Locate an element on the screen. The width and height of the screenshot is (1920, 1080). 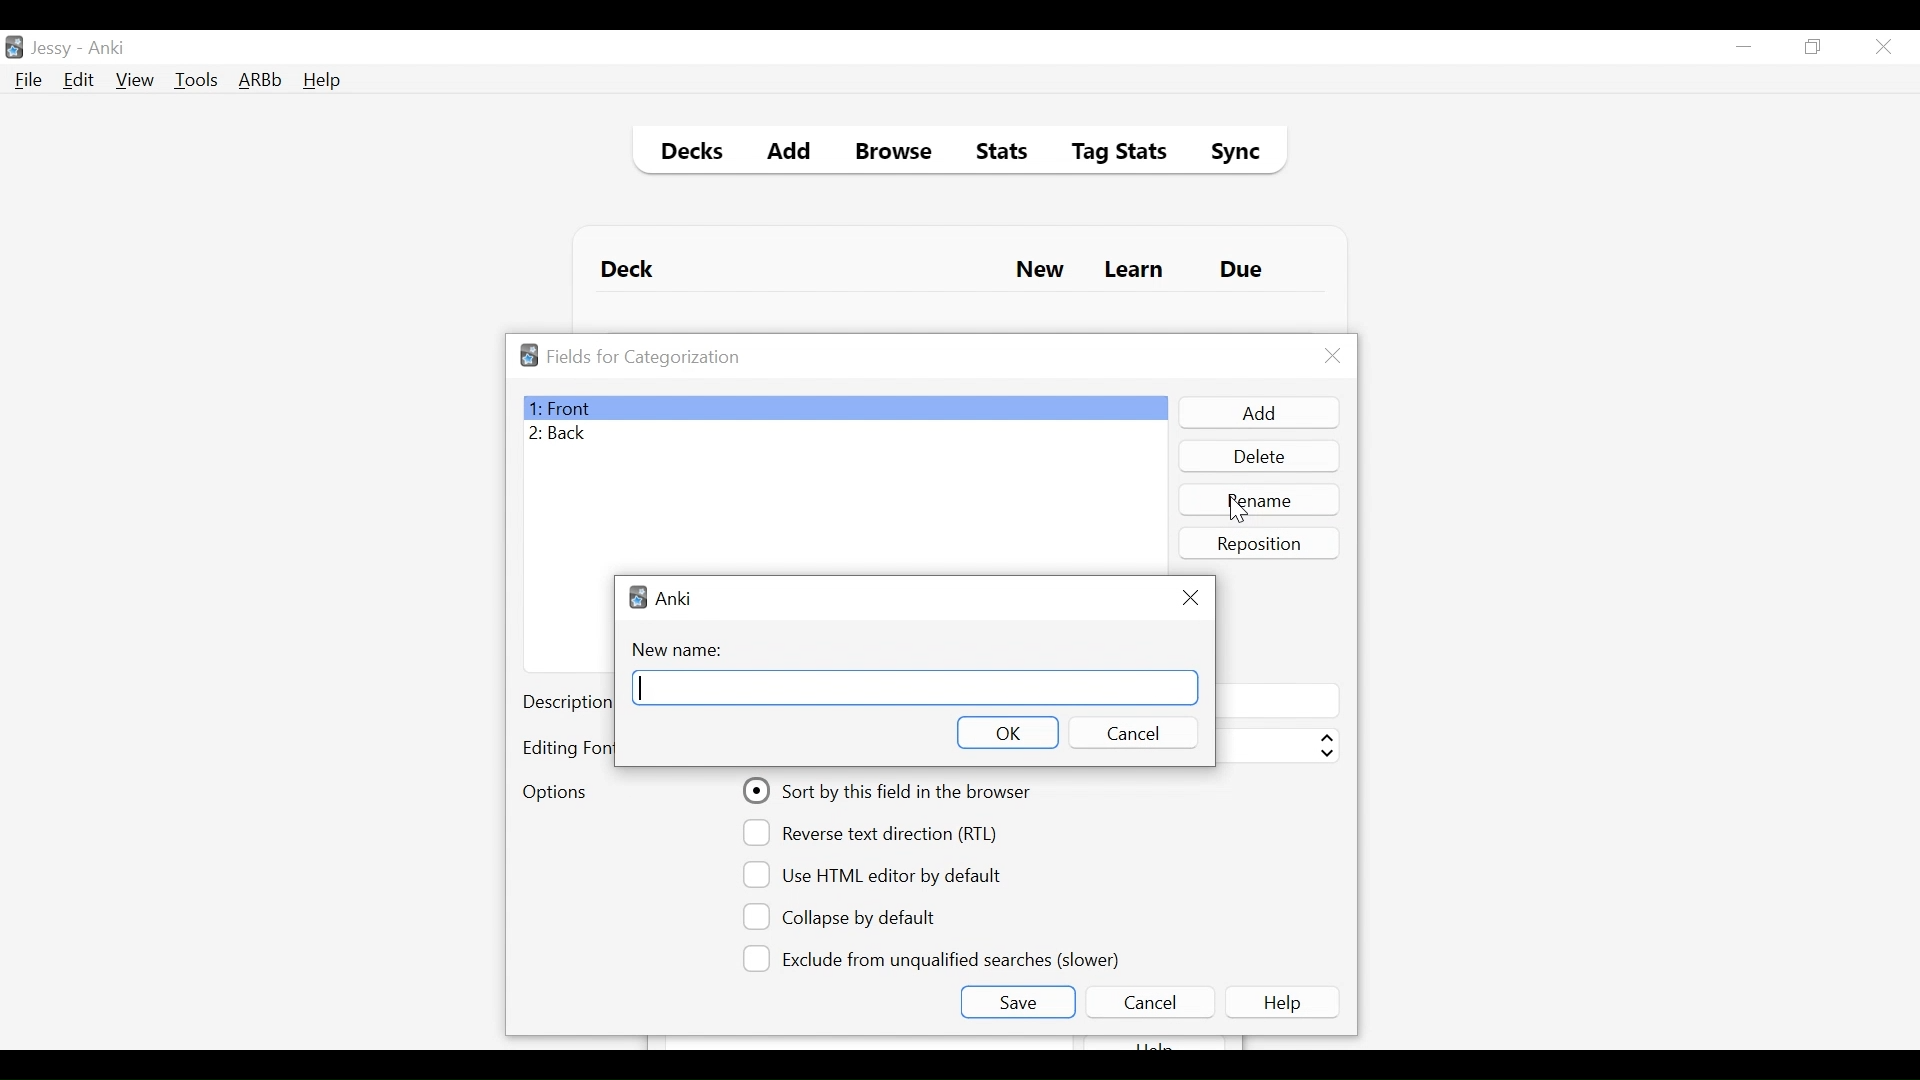
Edit is located at coordinates (77, 82).